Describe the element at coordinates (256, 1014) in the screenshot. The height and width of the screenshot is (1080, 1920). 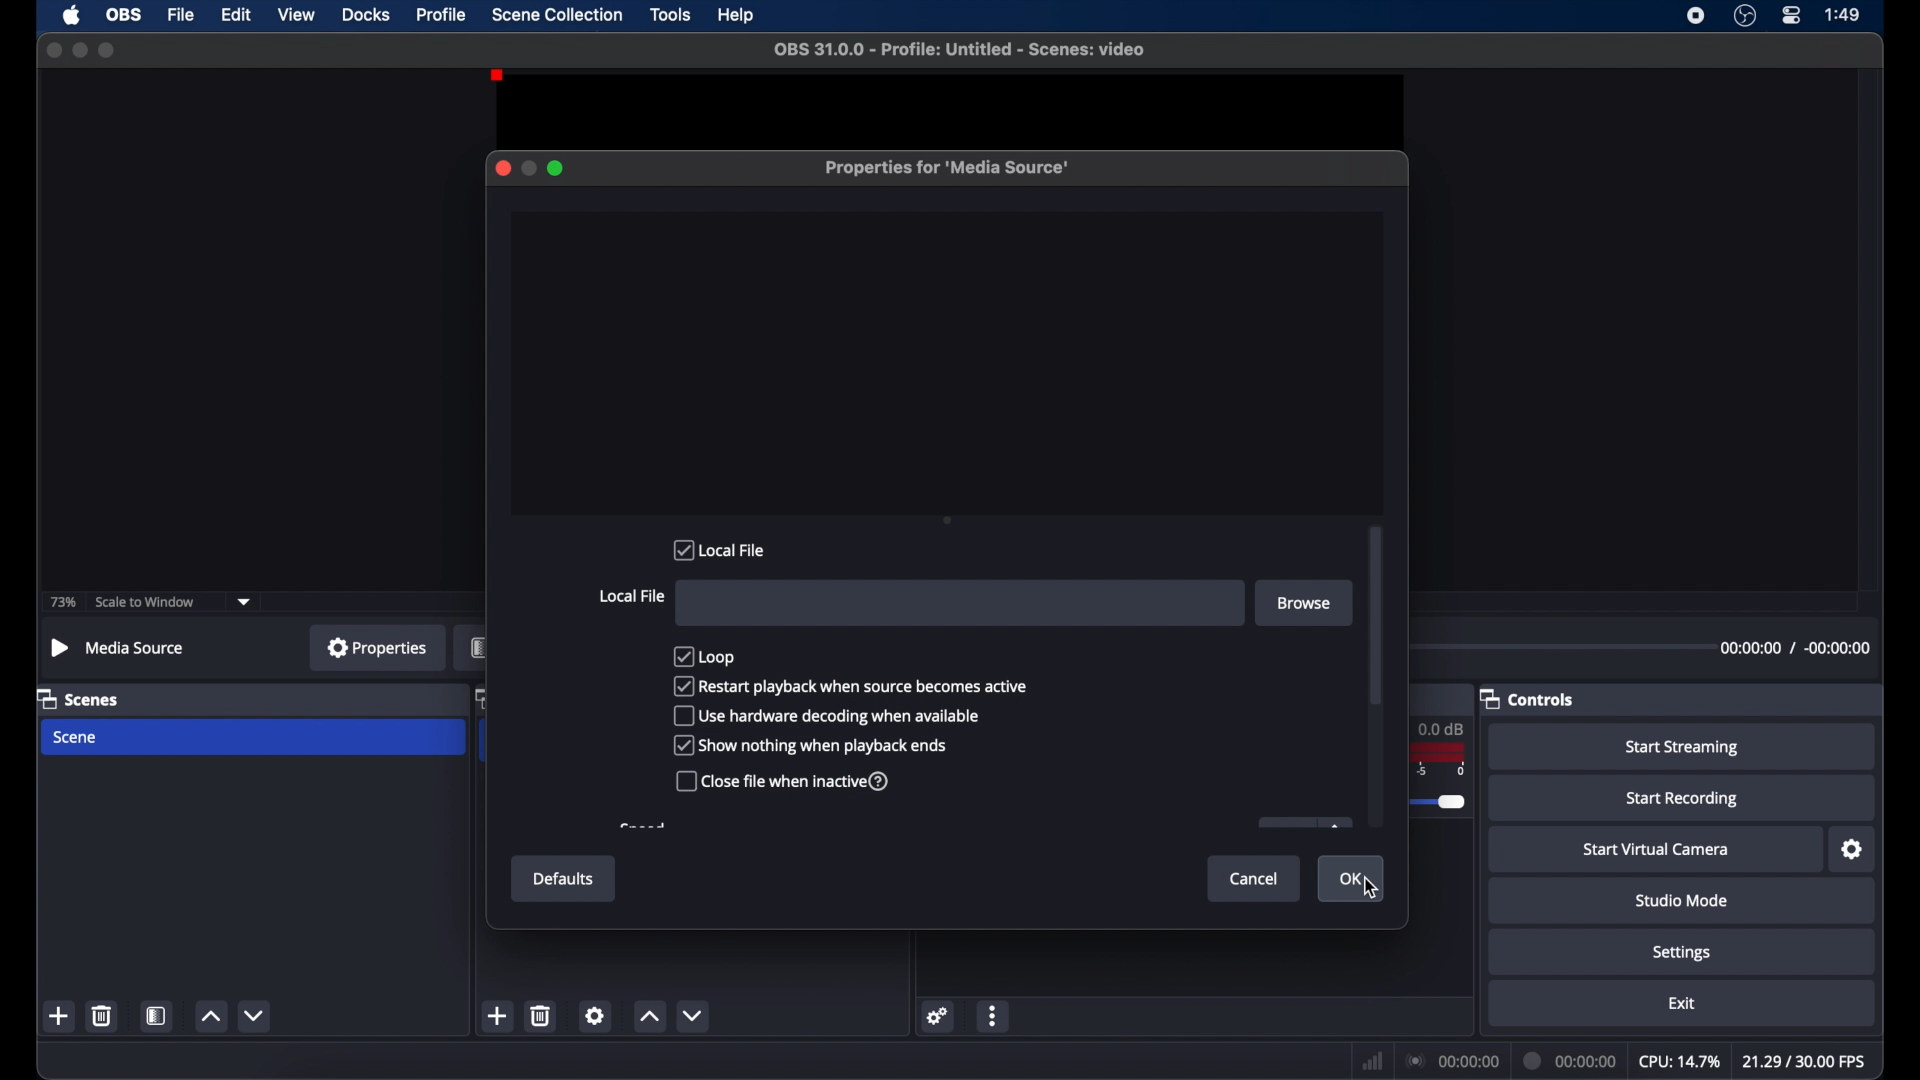
I see `decrement` at that location.